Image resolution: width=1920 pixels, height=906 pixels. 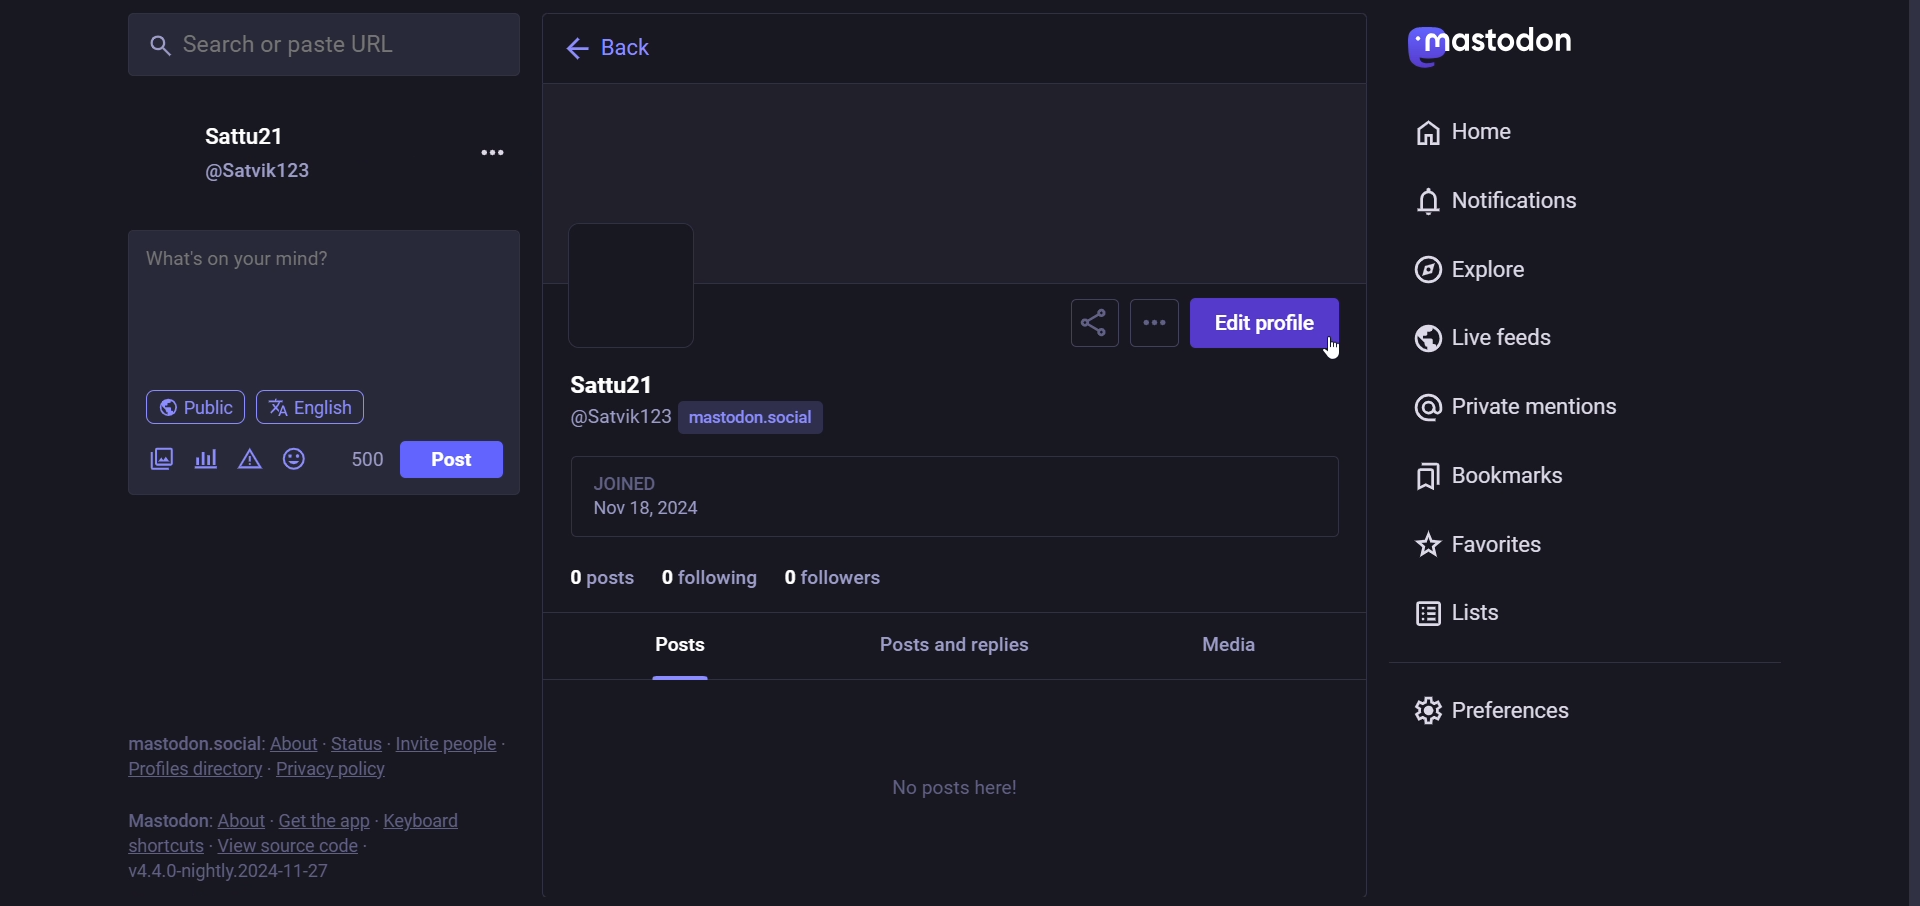 I want to click on media, so click(x=1237, y=646).